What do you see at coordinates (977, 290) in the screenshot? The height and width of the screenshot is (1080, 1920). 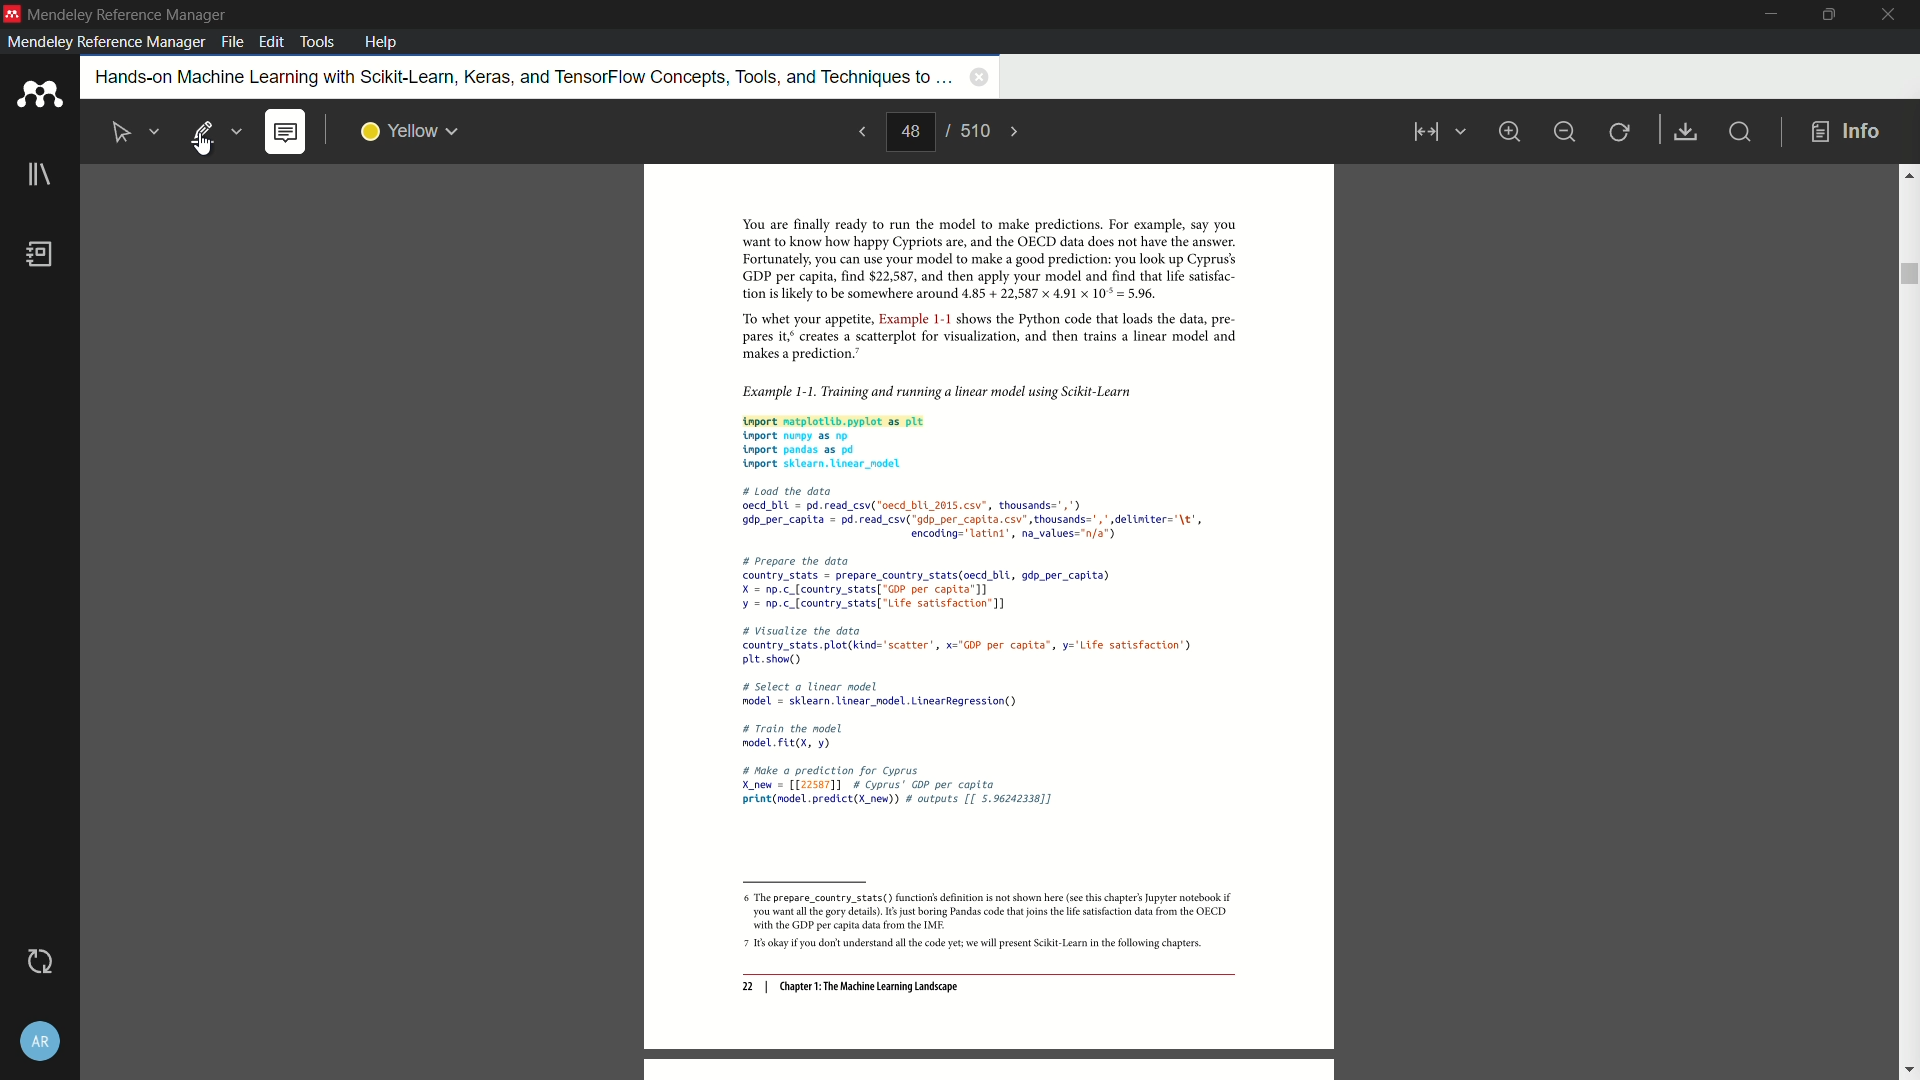 I see `You are finally ready to run the model to make predictions. For example, say you
want to know how happy Cypriots are, and the OECD data does not have the answer.
Fortunately, you can use your model to make a good prediction: you look up Cyprus’
GDP per capita, find $22,587, and then apply your model and find that life satsfac-
tion is likely to be somewhere around 4.85 + 22,587 x 4.91 x 10° = 5.96.

“To whet your appetite, Example 1-1 shows the Python code that loads the data, pre
pares it creates a scatterplot for visualization, and then trains a linear model and
‘makes a prediction.”` at bounding box center [977, 290].